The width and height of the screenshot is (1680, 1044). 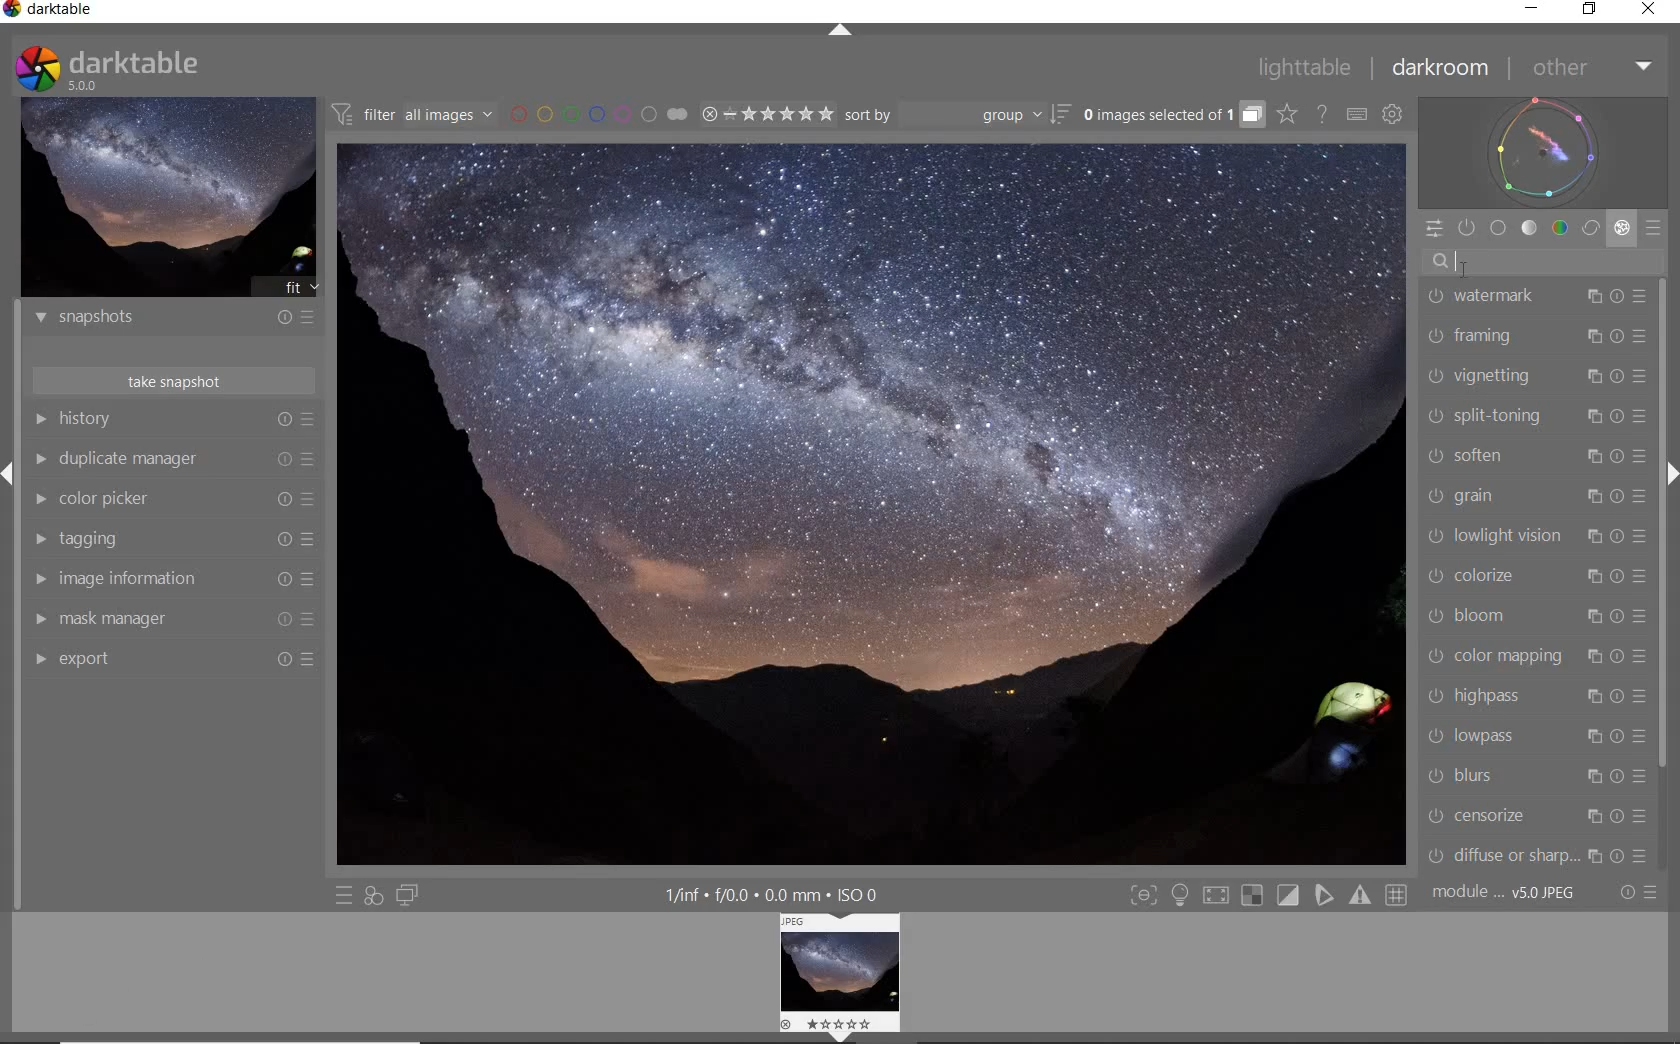 What do you see at coordinates (1147, 895) in the screenshot?
I see `toggle focus-peaking mode` at bounding box center [1147, 895].